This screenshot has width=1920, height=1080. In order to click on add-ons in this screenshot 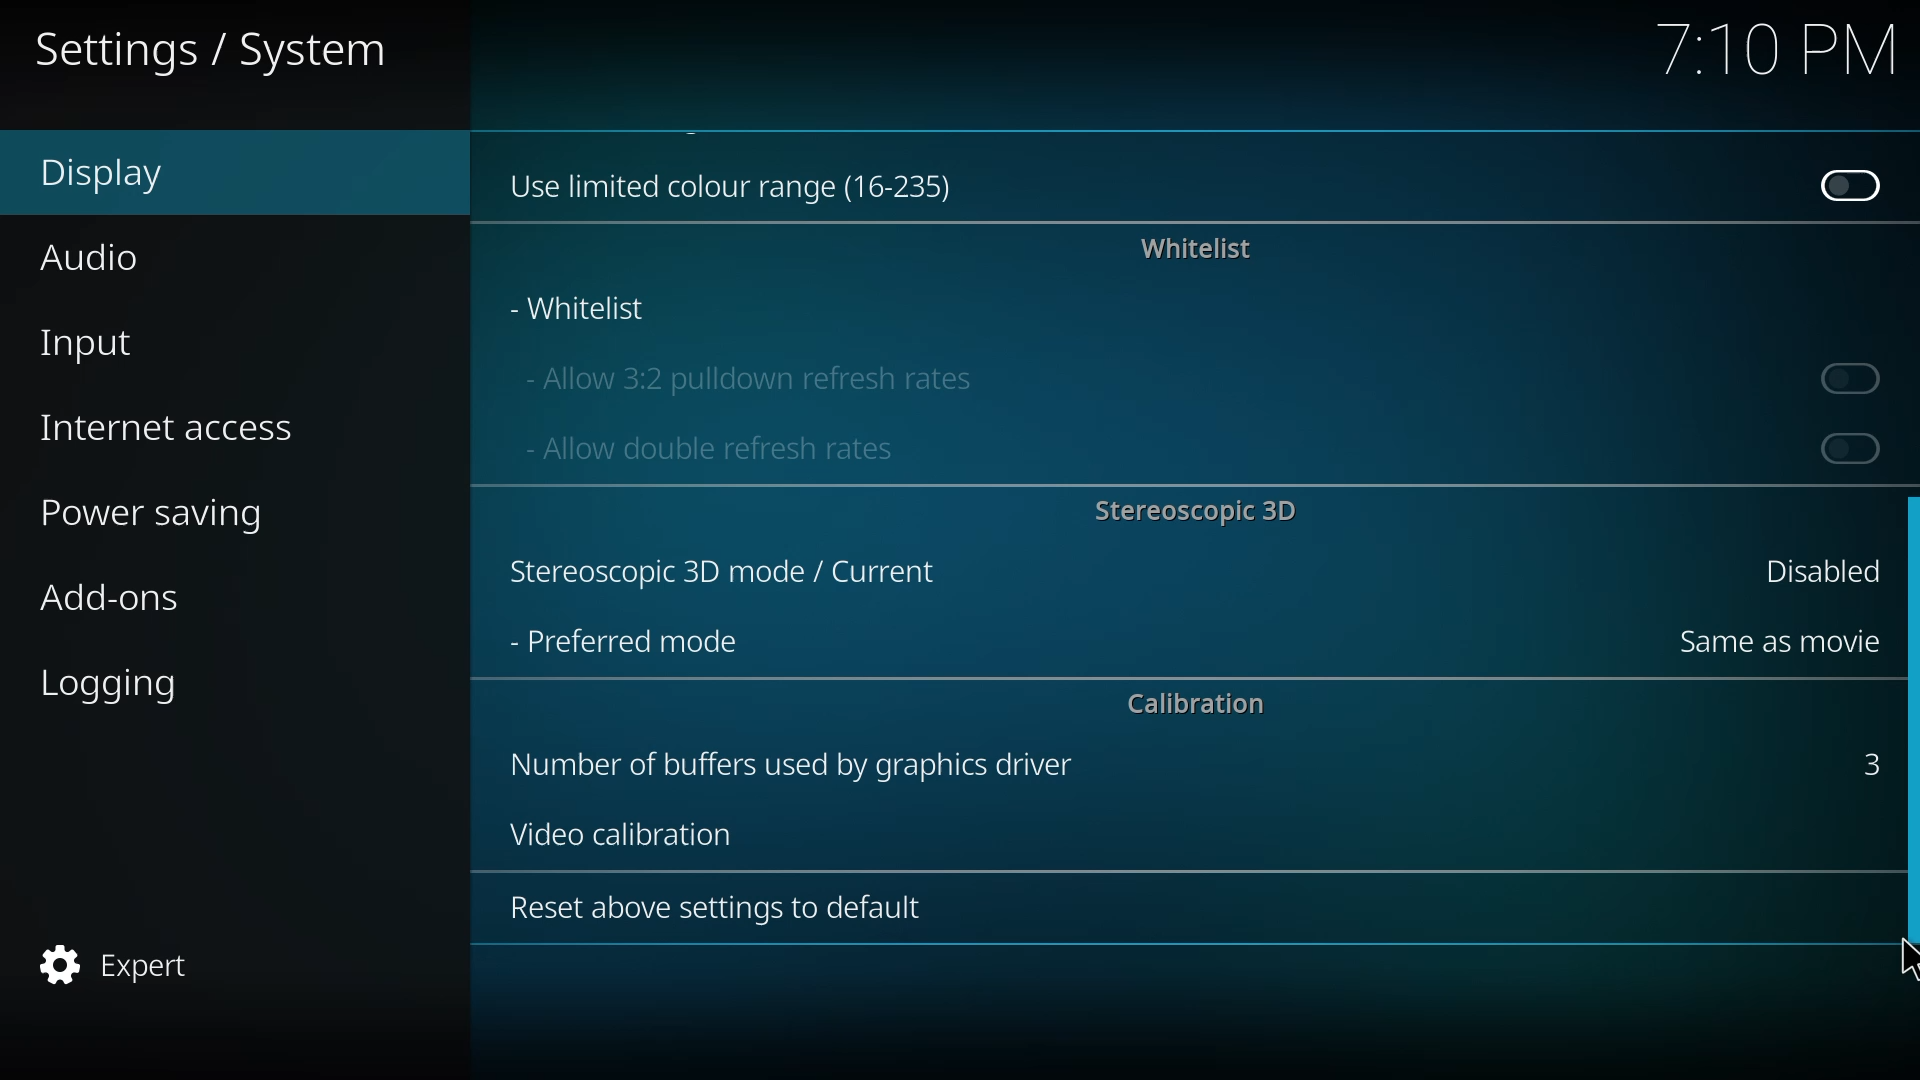, I will do `click(129, 601)`.